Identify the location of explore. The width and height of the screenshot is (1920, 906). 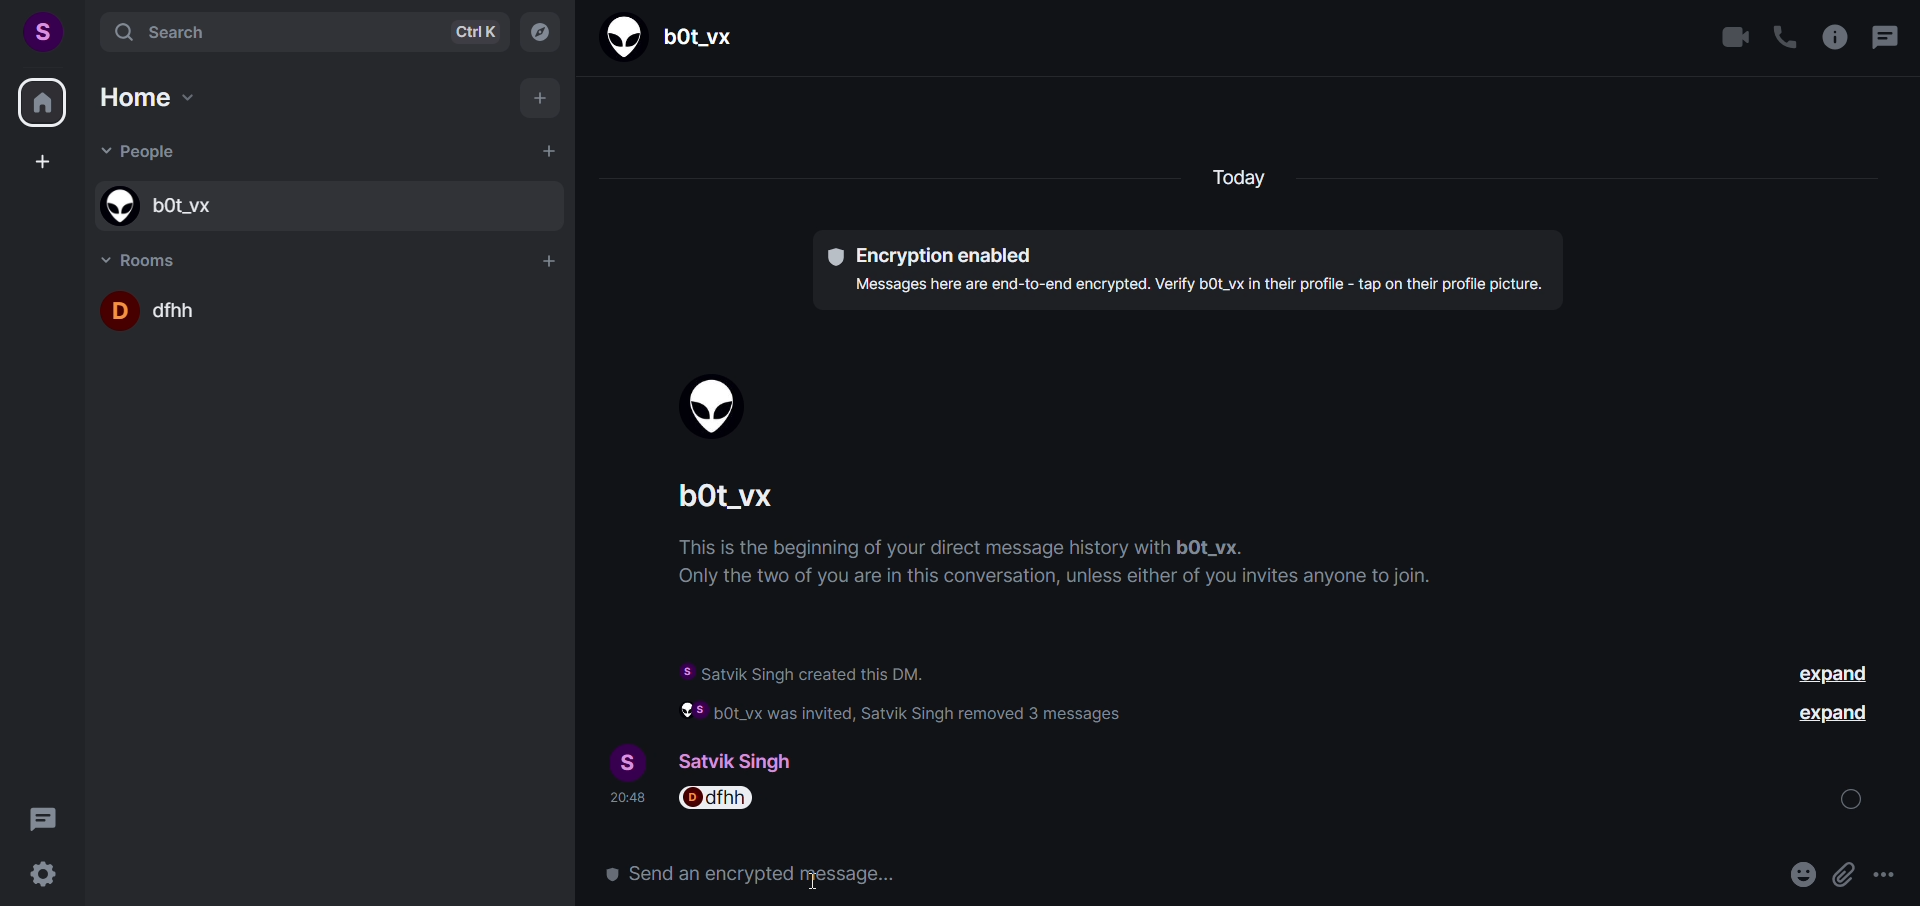
(539, 31).